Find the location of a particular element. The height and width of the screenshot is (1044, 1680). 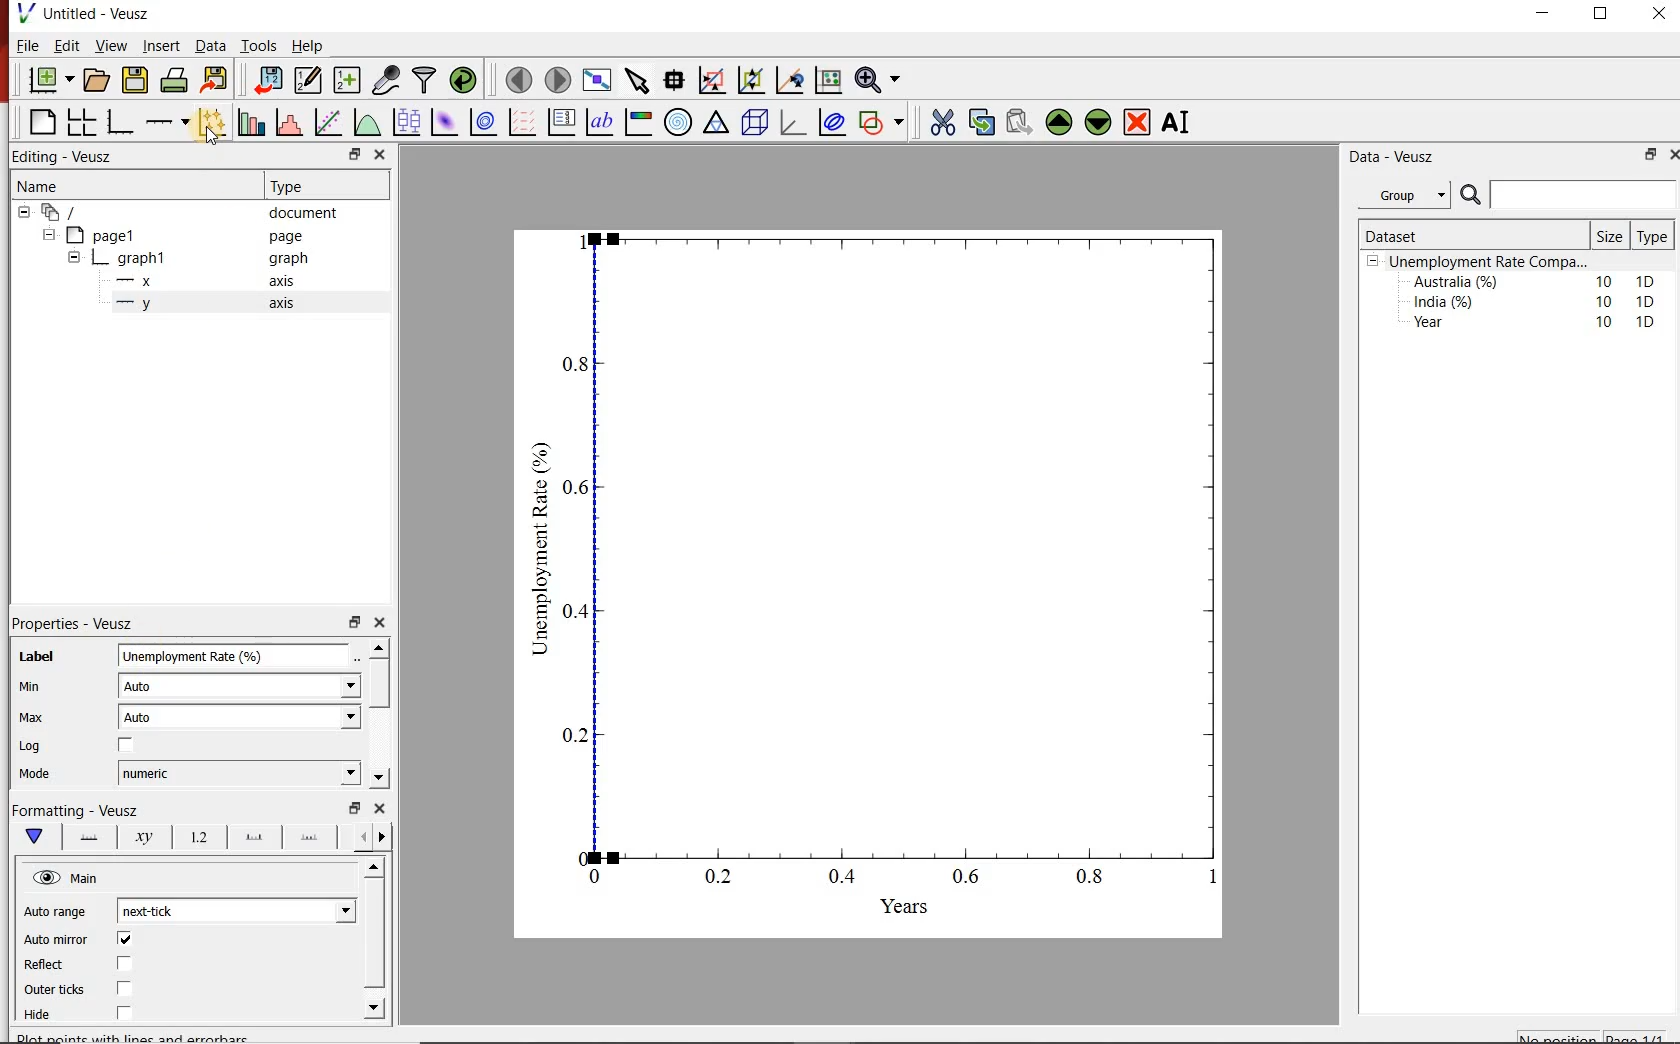

Unemployment Rate Compa... is located at coordinates (1490, 262).